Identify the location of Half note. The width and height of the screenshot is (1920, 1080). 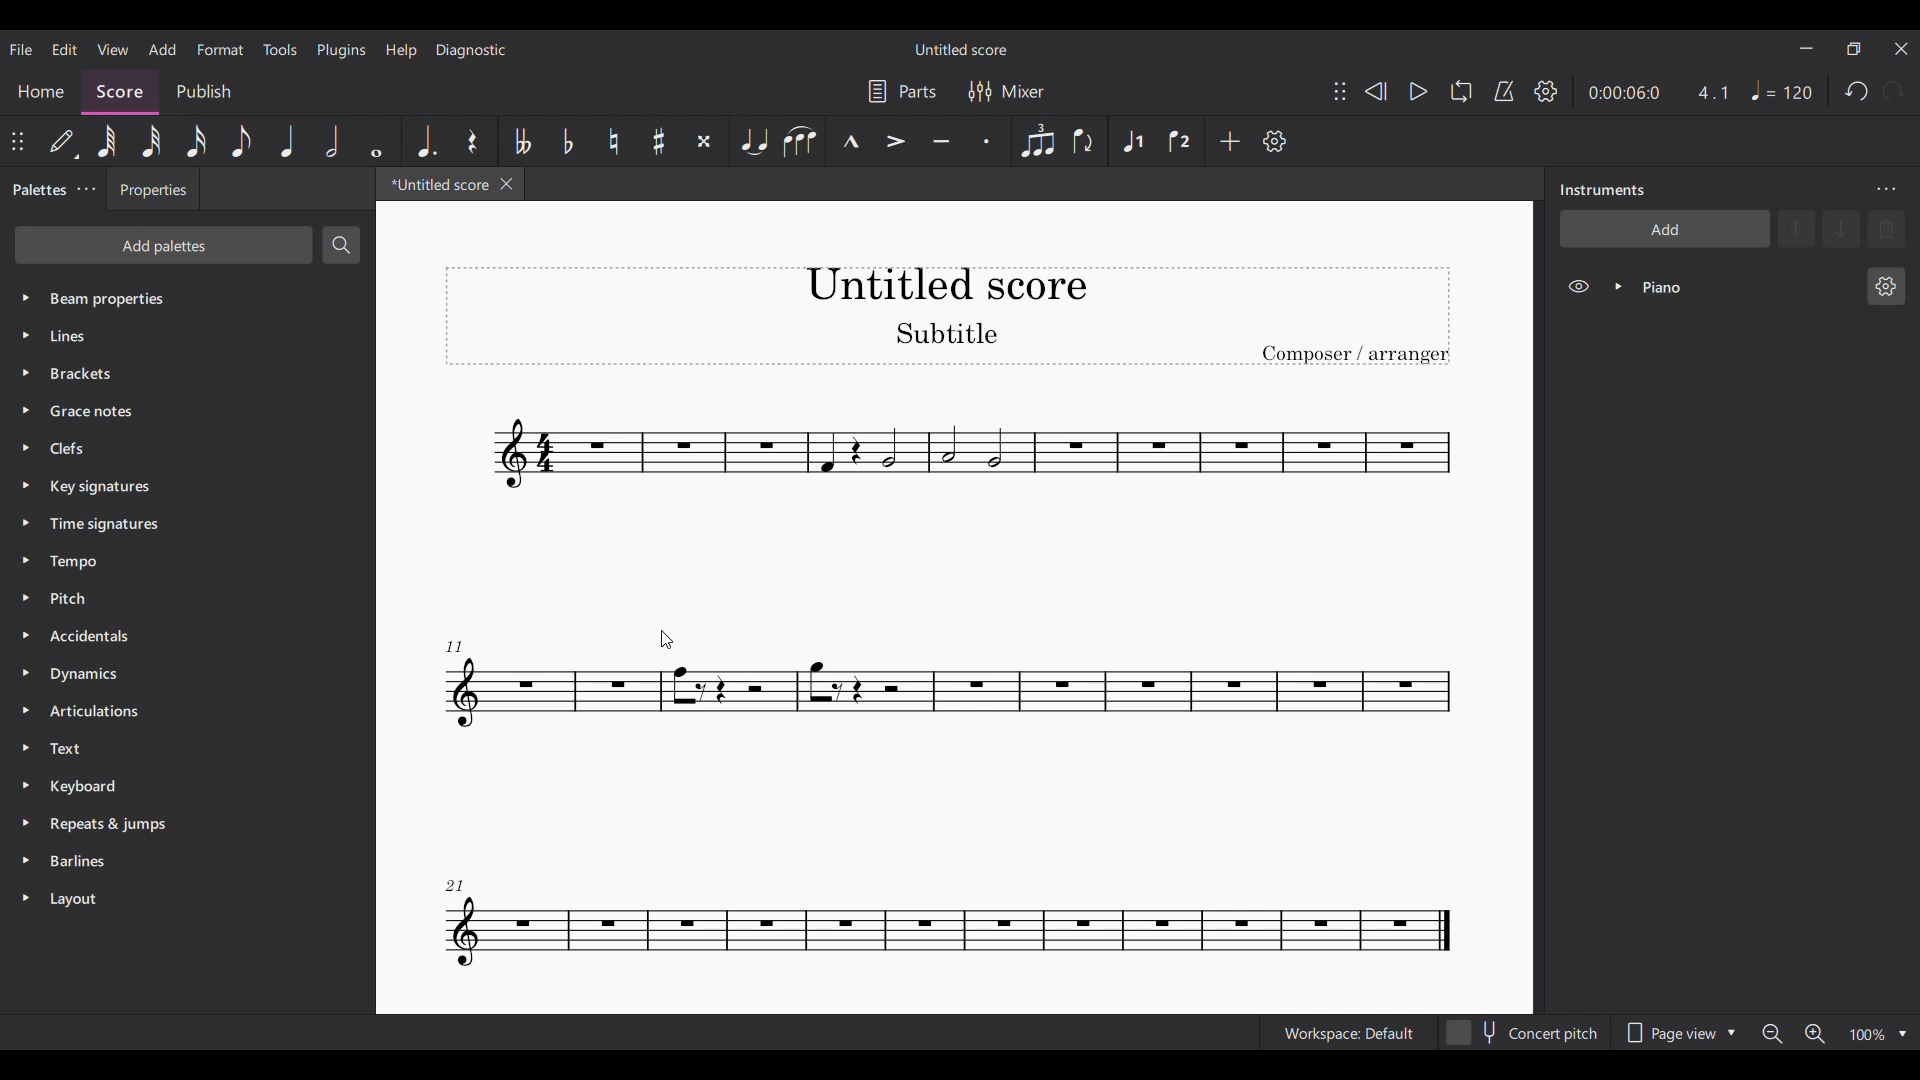
(332, 141).